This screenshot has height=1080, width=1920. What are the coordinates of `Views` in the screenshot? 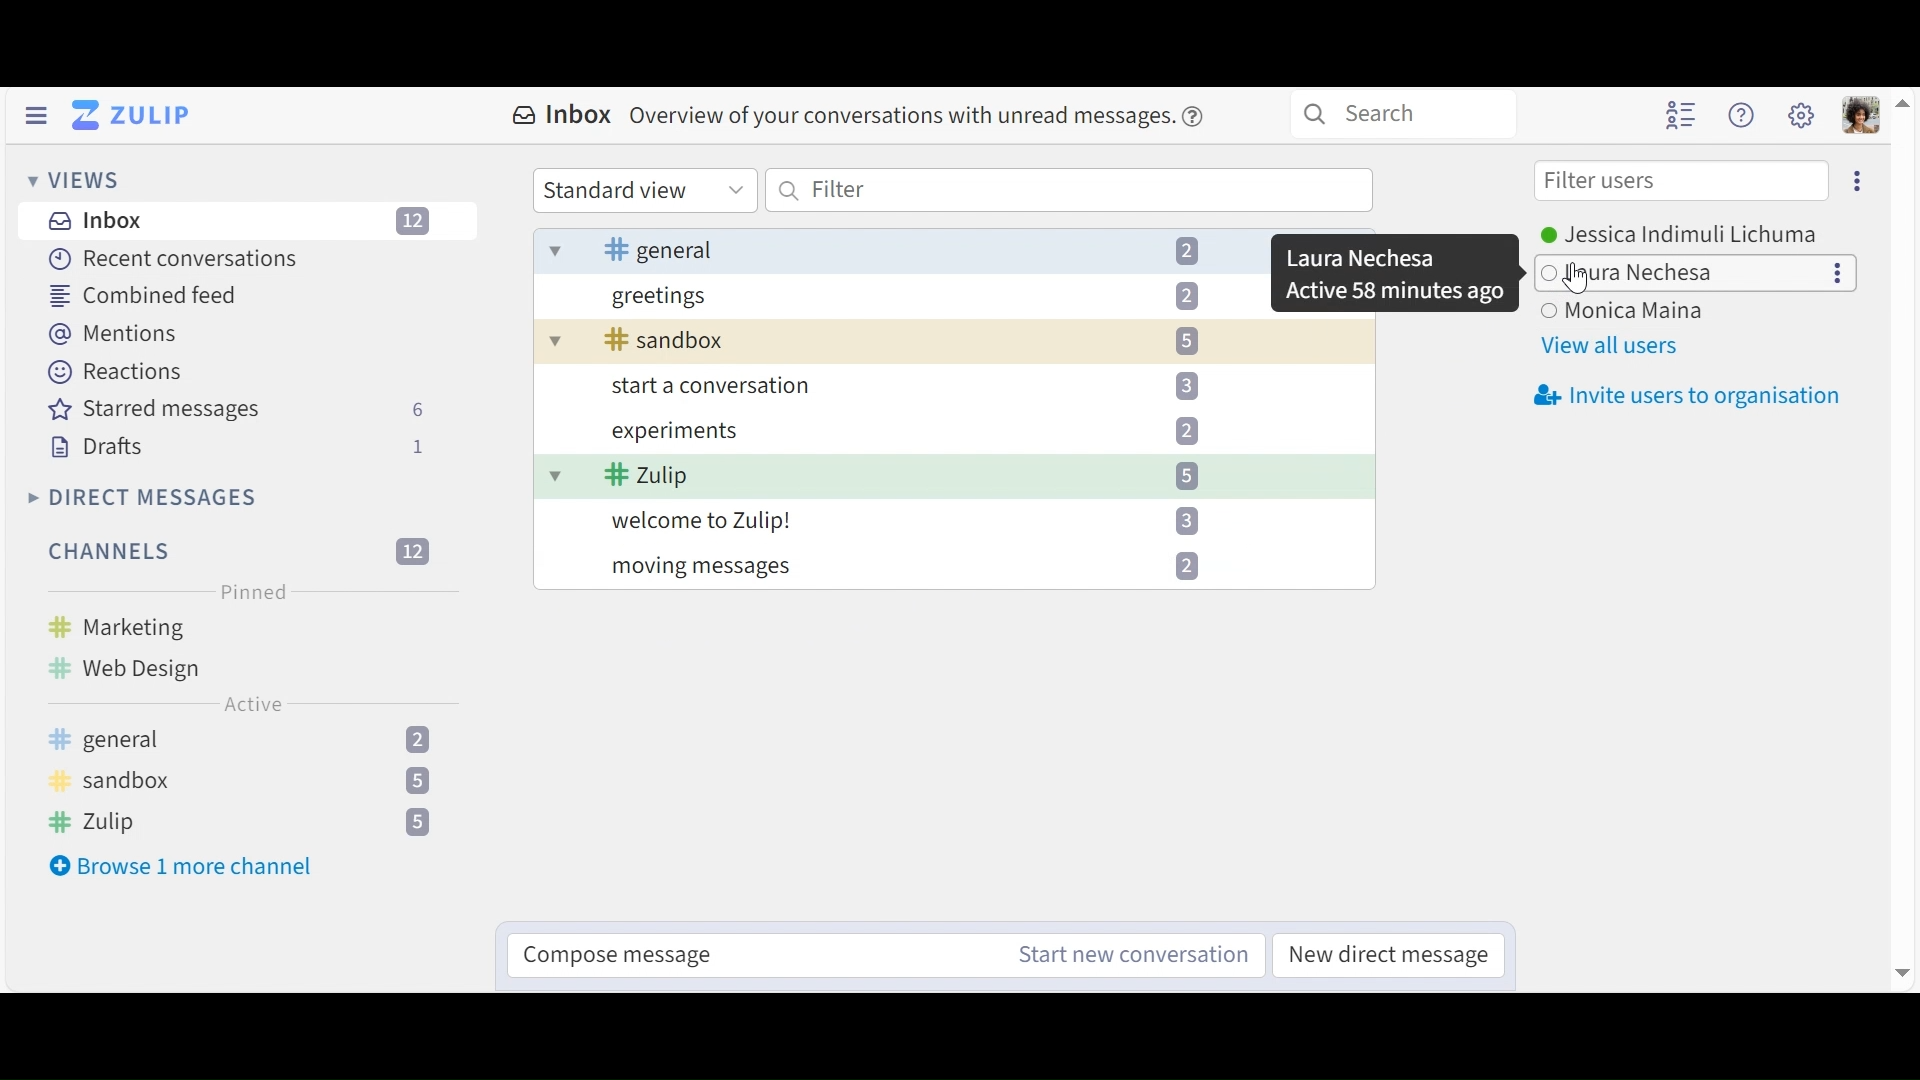 It's located at (73, 179).